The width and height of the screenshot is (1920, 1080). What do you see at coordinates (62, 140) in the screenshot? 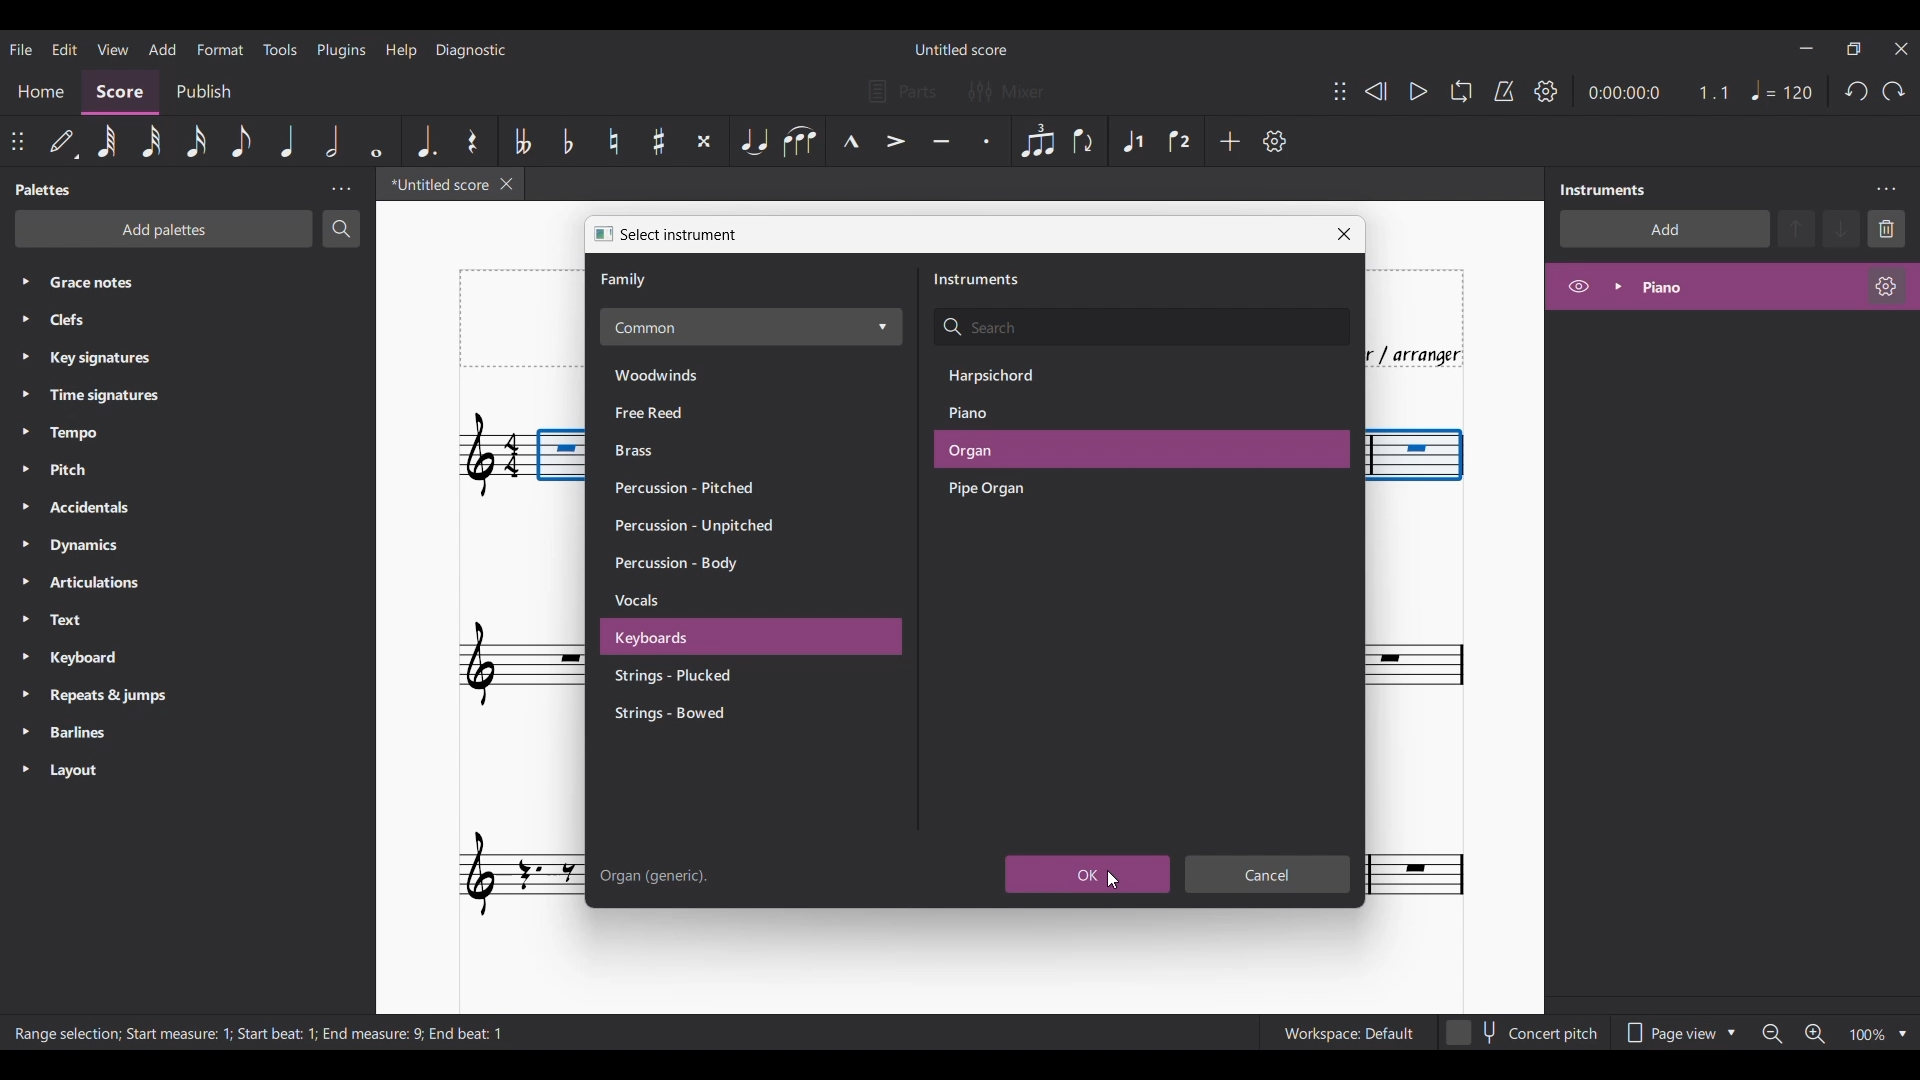
I see `Default` at bounding box center [62, 140].